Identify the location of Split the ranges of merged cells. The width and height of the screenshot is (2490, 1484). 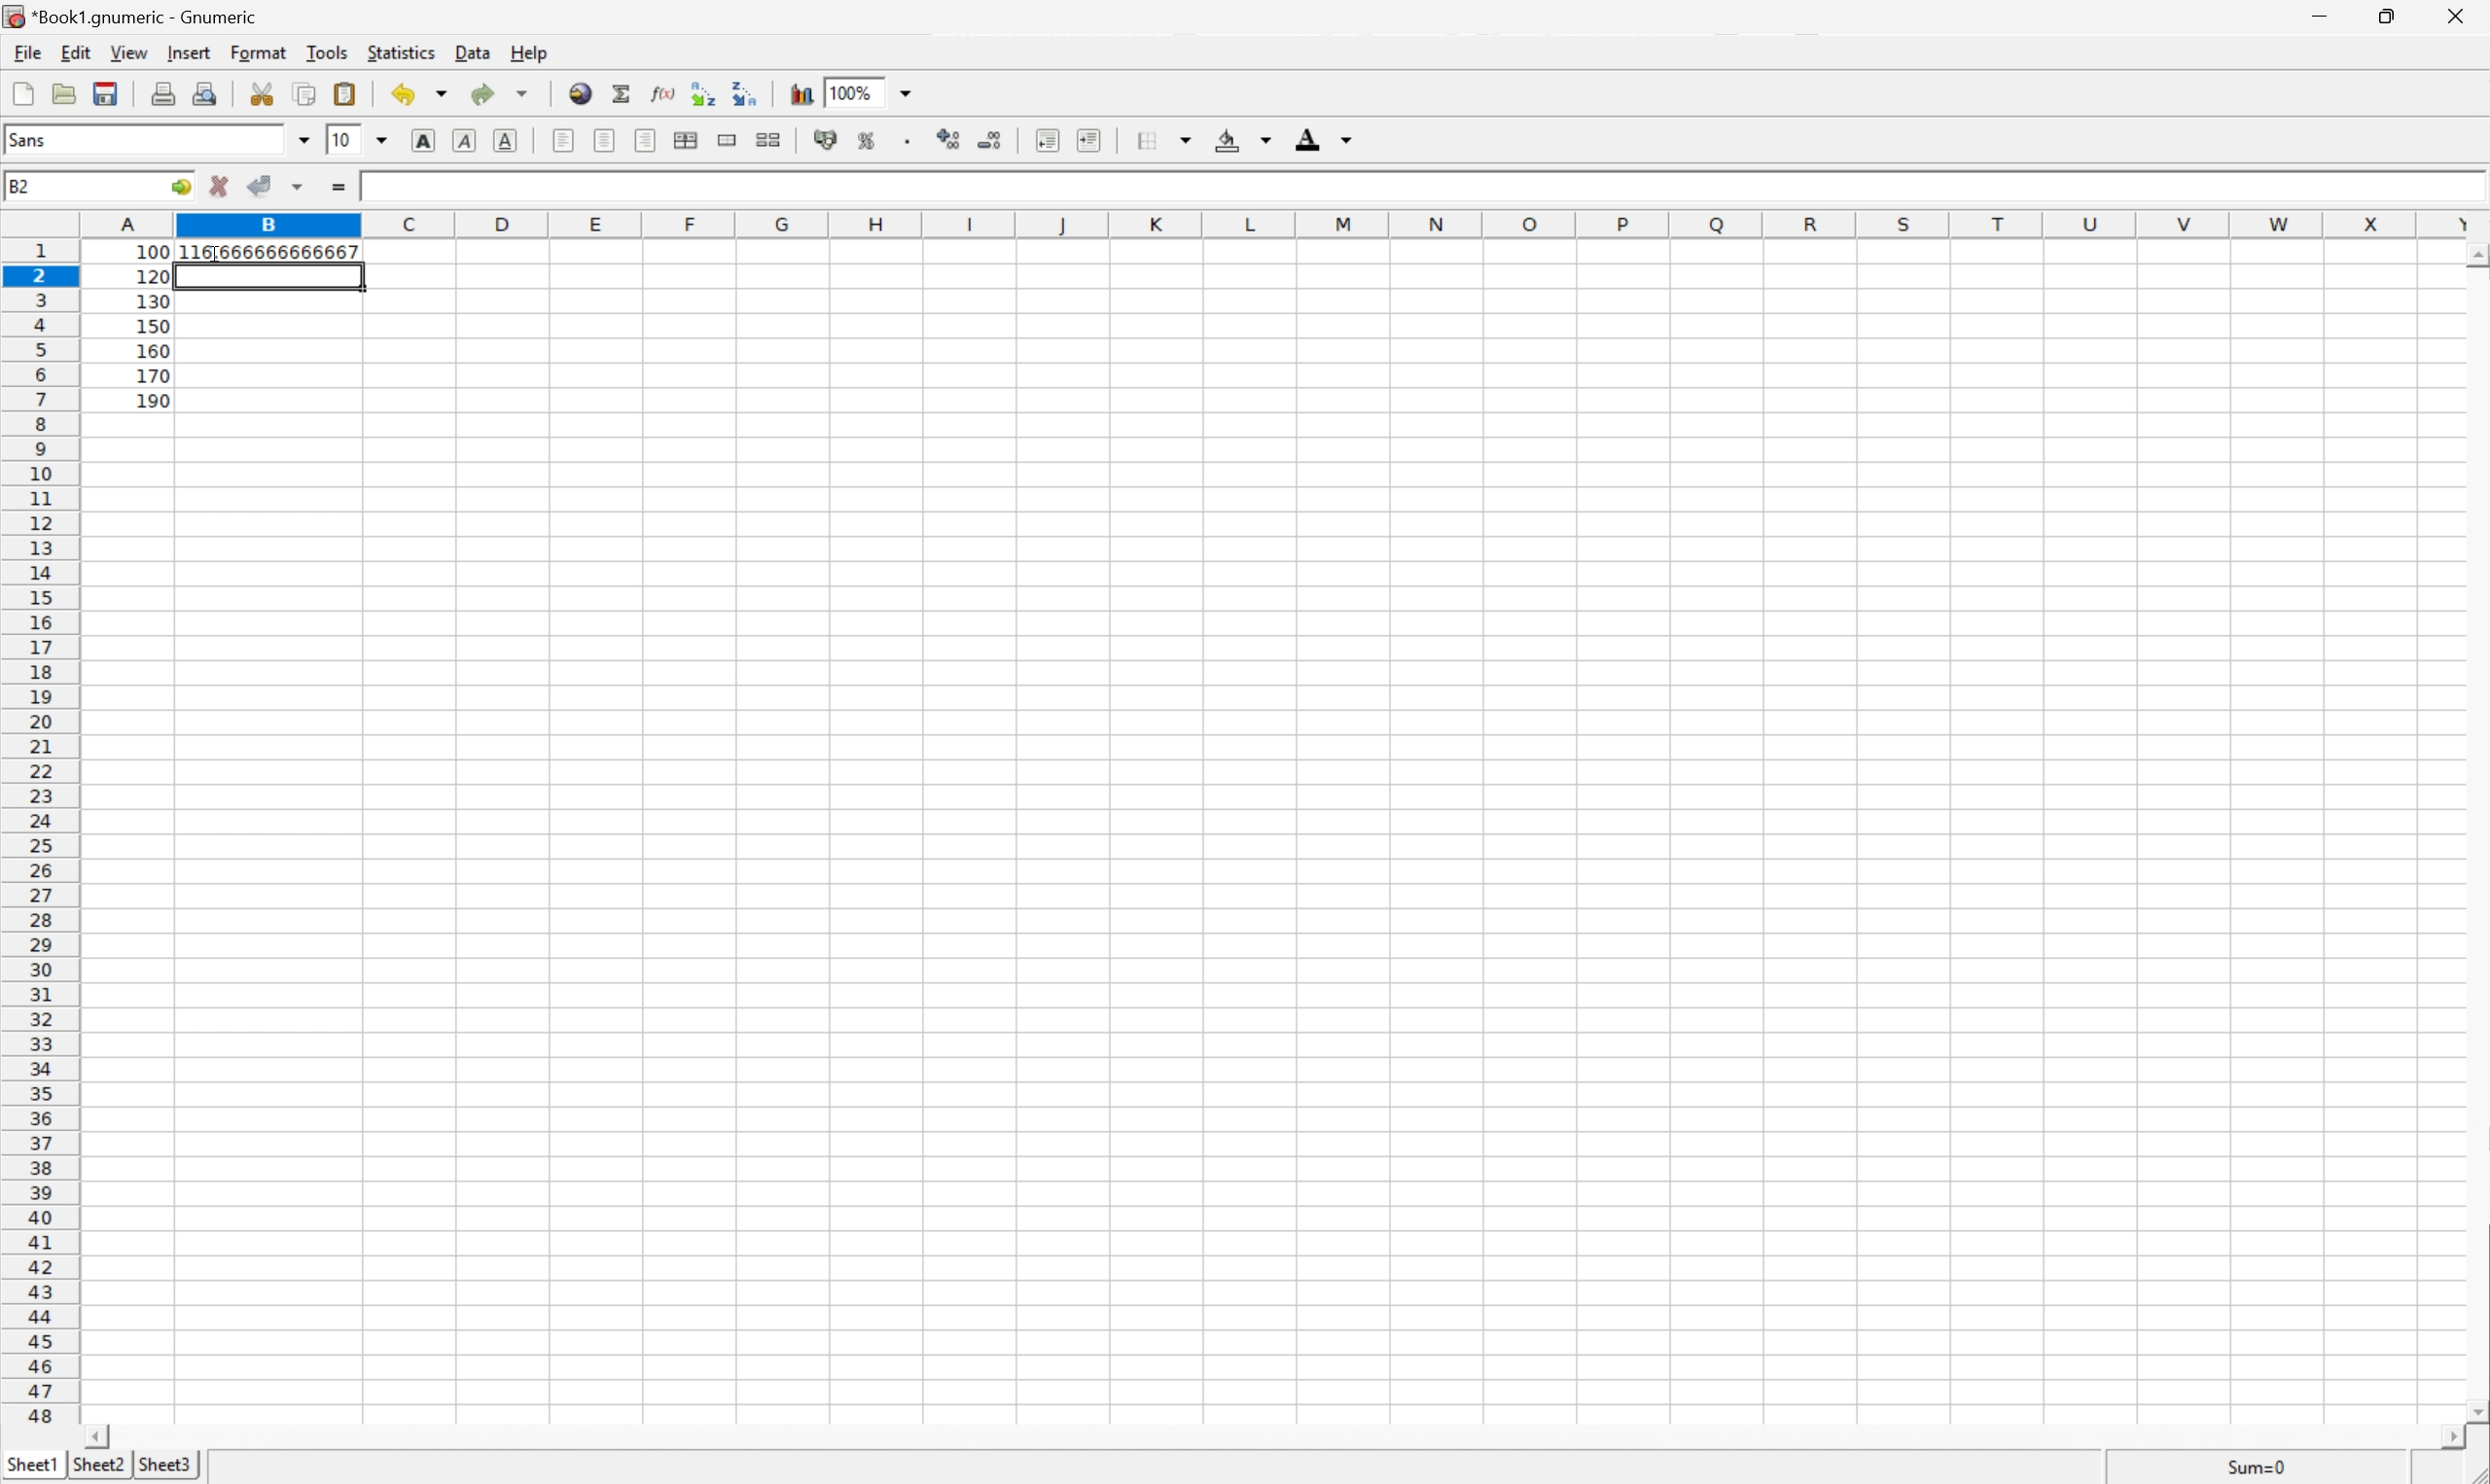
(769, 139).